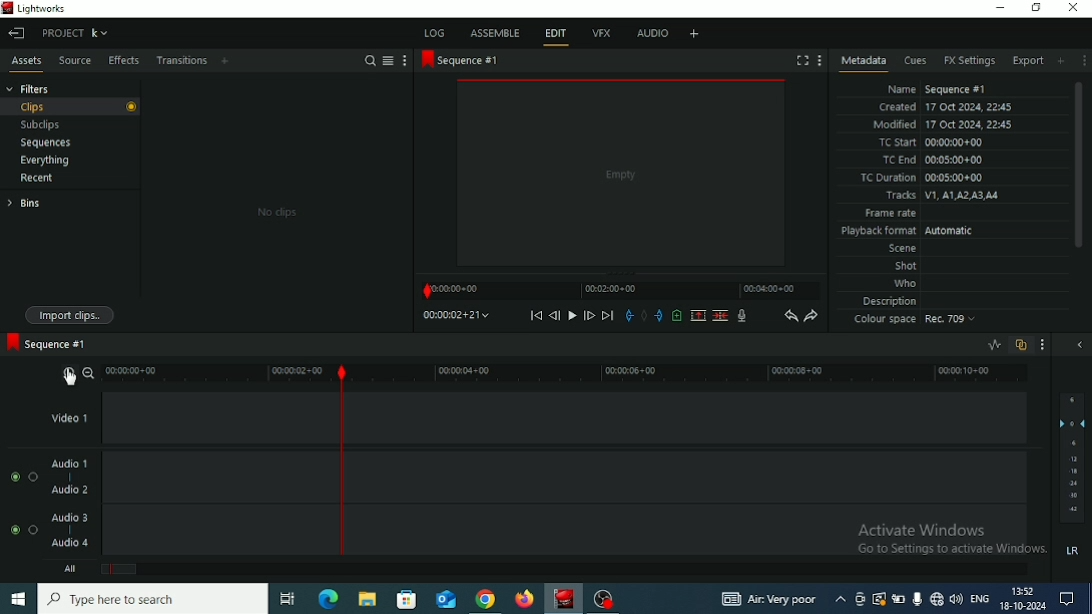  What do you see at coordinates (89, 372) in the screenshot?
I see `Zoom out` at bounding box center [89, 372].